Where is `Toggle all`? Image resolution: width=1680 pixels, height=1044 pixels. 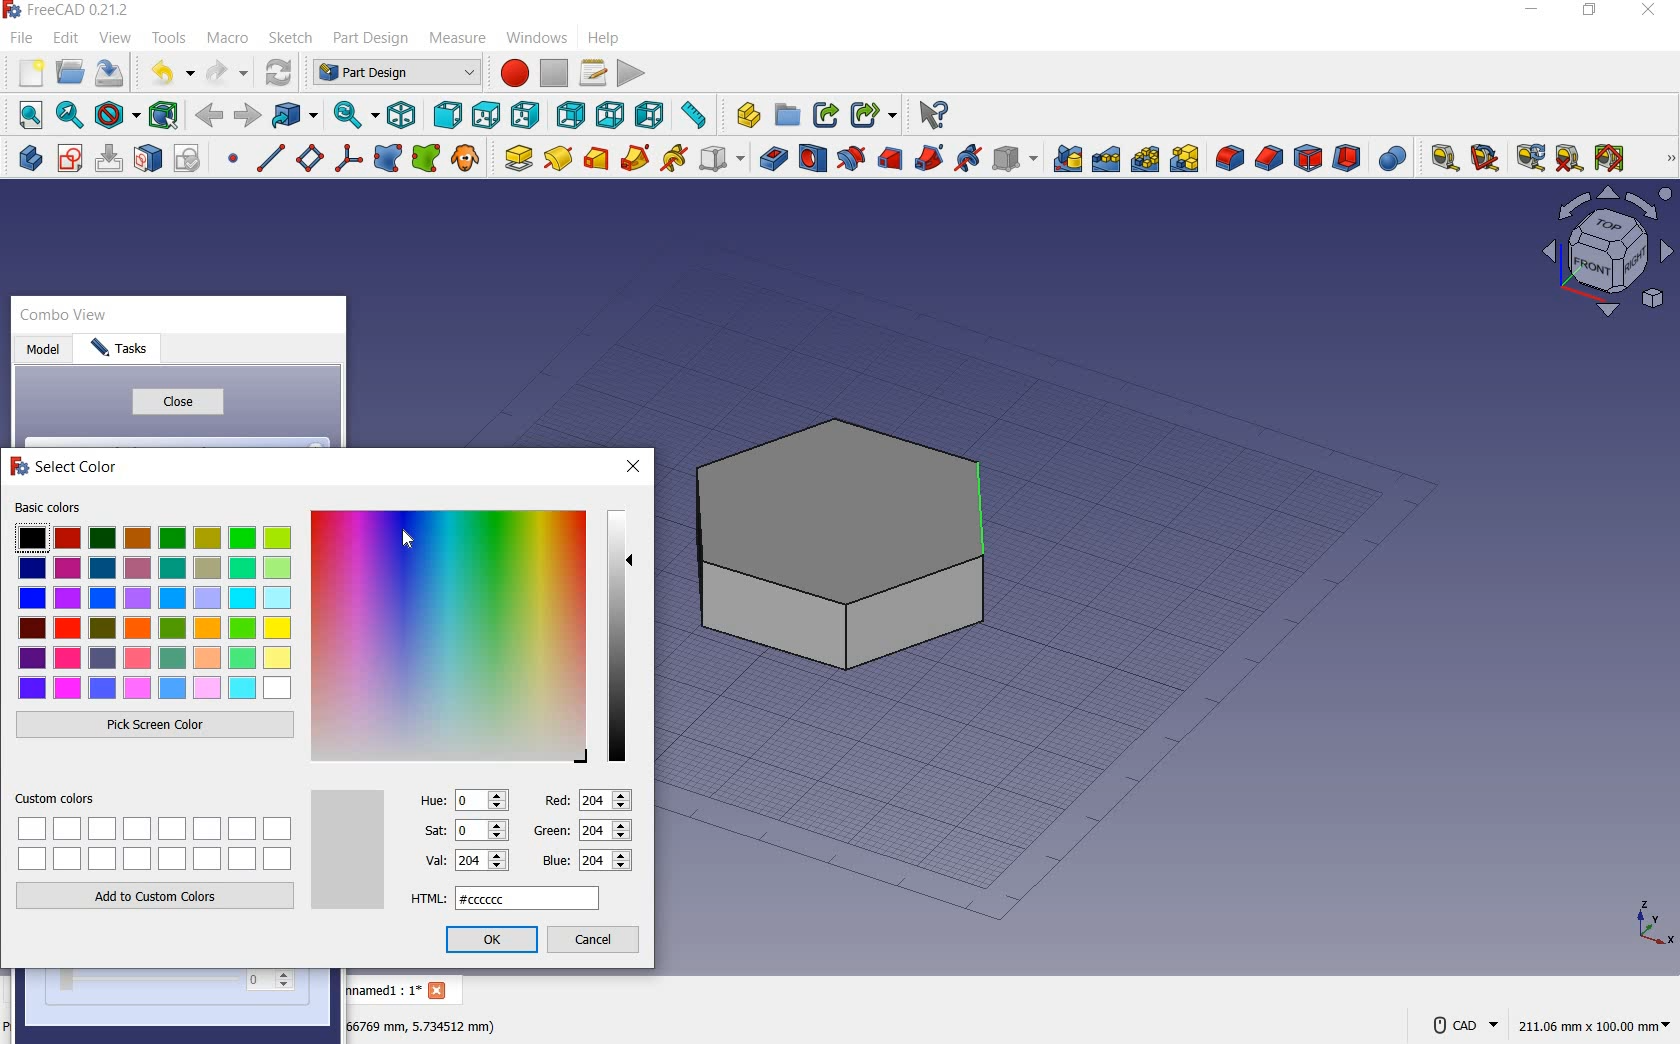
Toggle all is located at coordinates (1613, 160).